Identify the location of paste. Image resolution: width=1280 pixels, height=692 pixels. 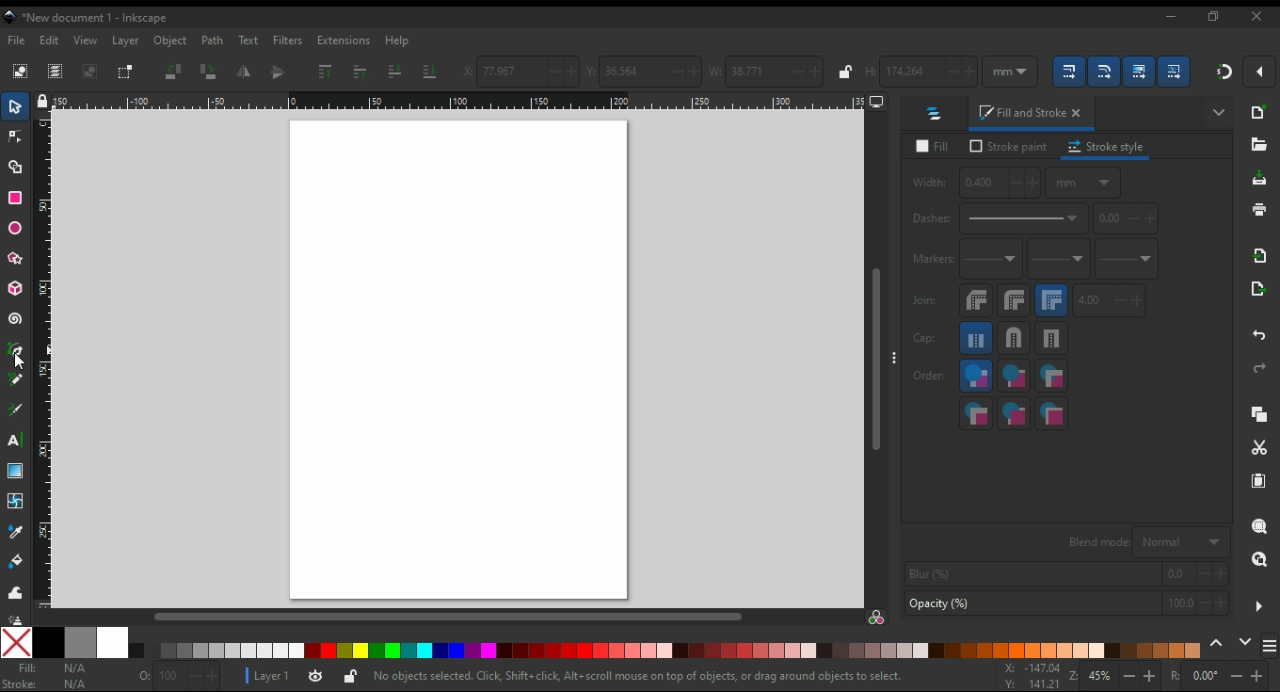
(1258, 481).